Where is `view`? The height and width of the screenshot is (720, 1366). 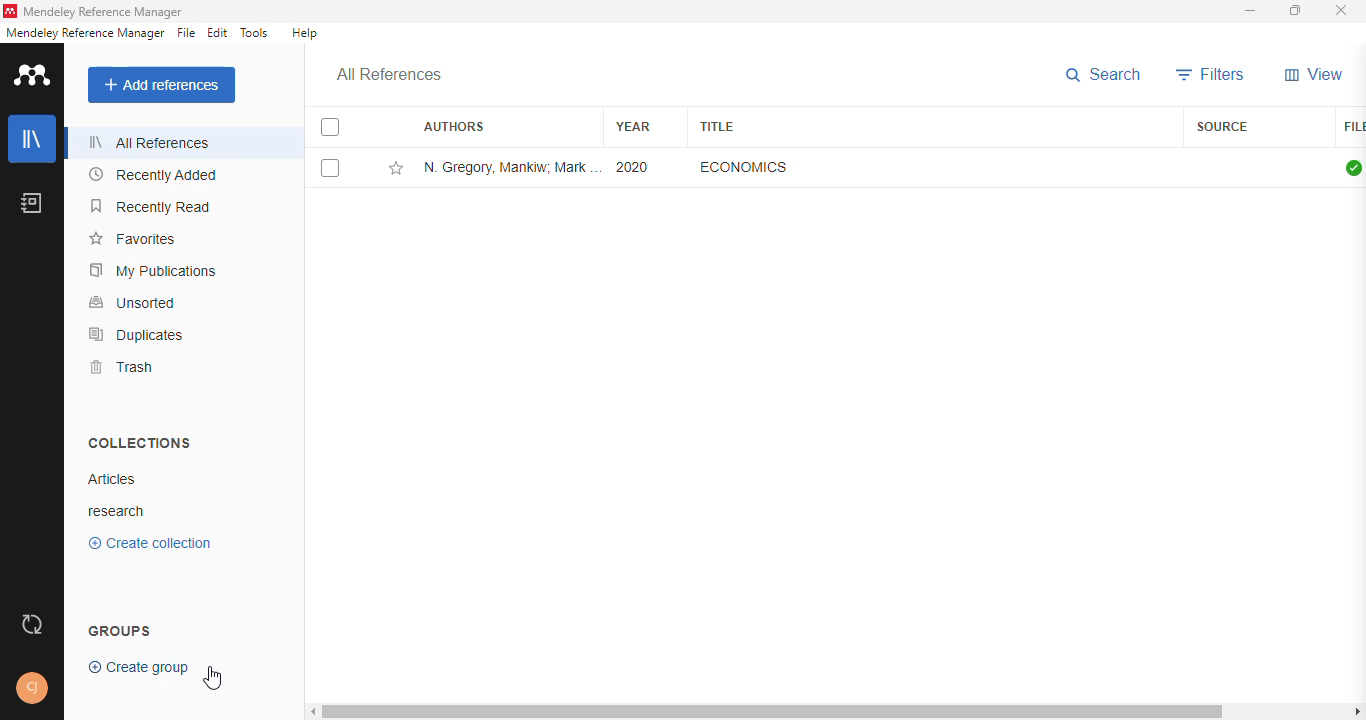
view is located at coordinates (1314, 75).